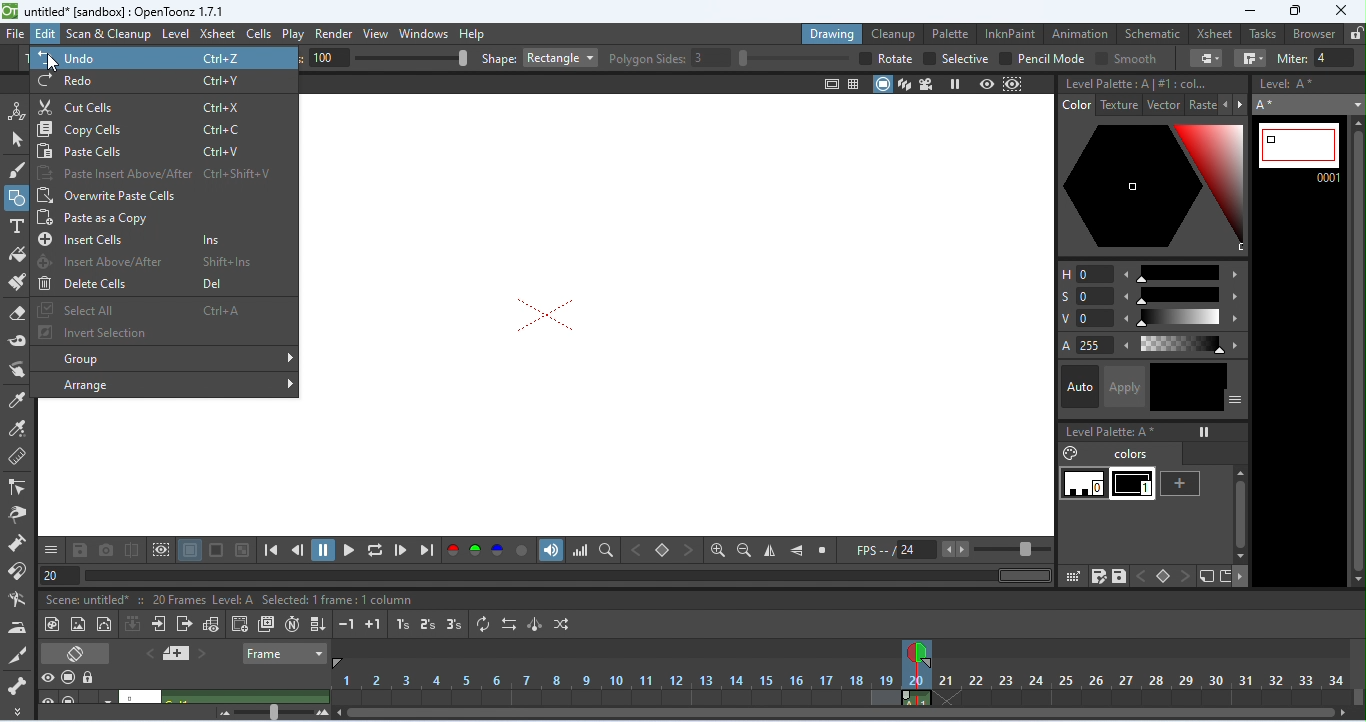 This screenshot has width=1366, height=722. What do you see at coordinates (1355, 31) in the screenshot?
I see `lock rooms tab` at bounding box center [1355, 31].